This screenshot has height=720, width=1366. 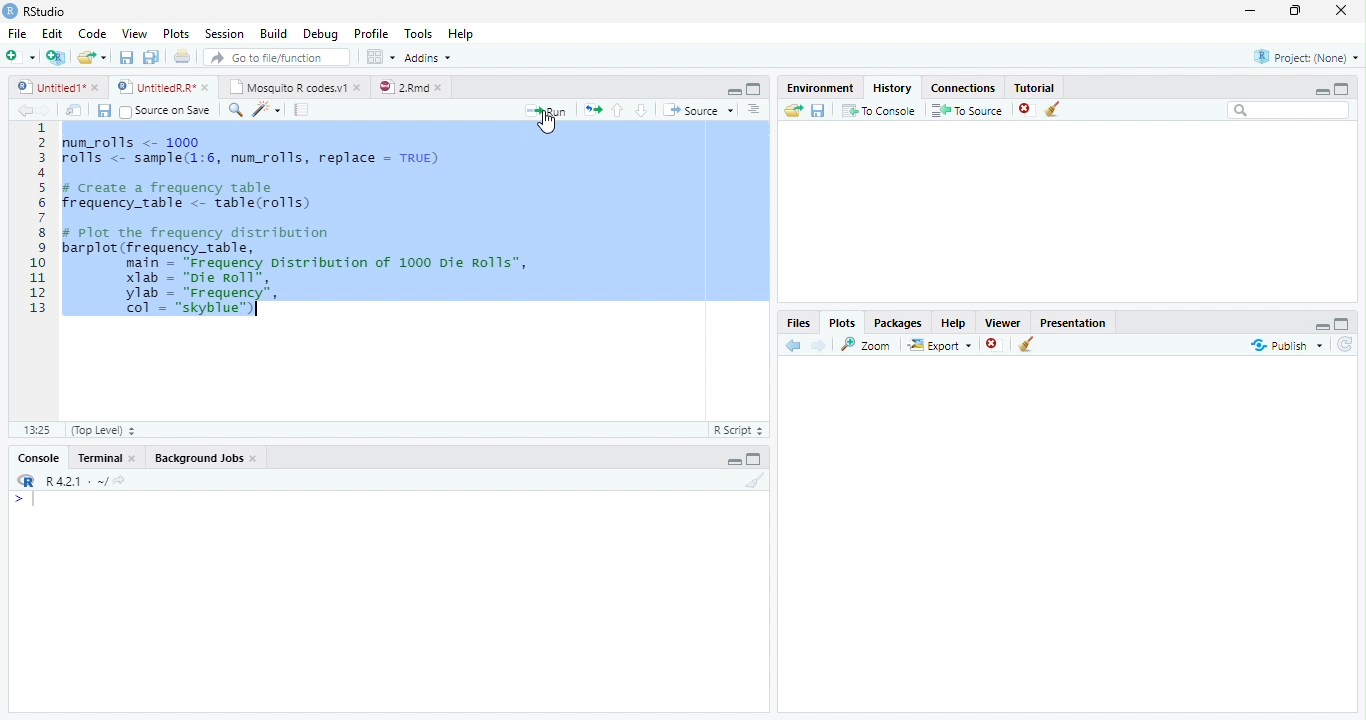 I want to click on Viewer, so click(x=1002, y=321).